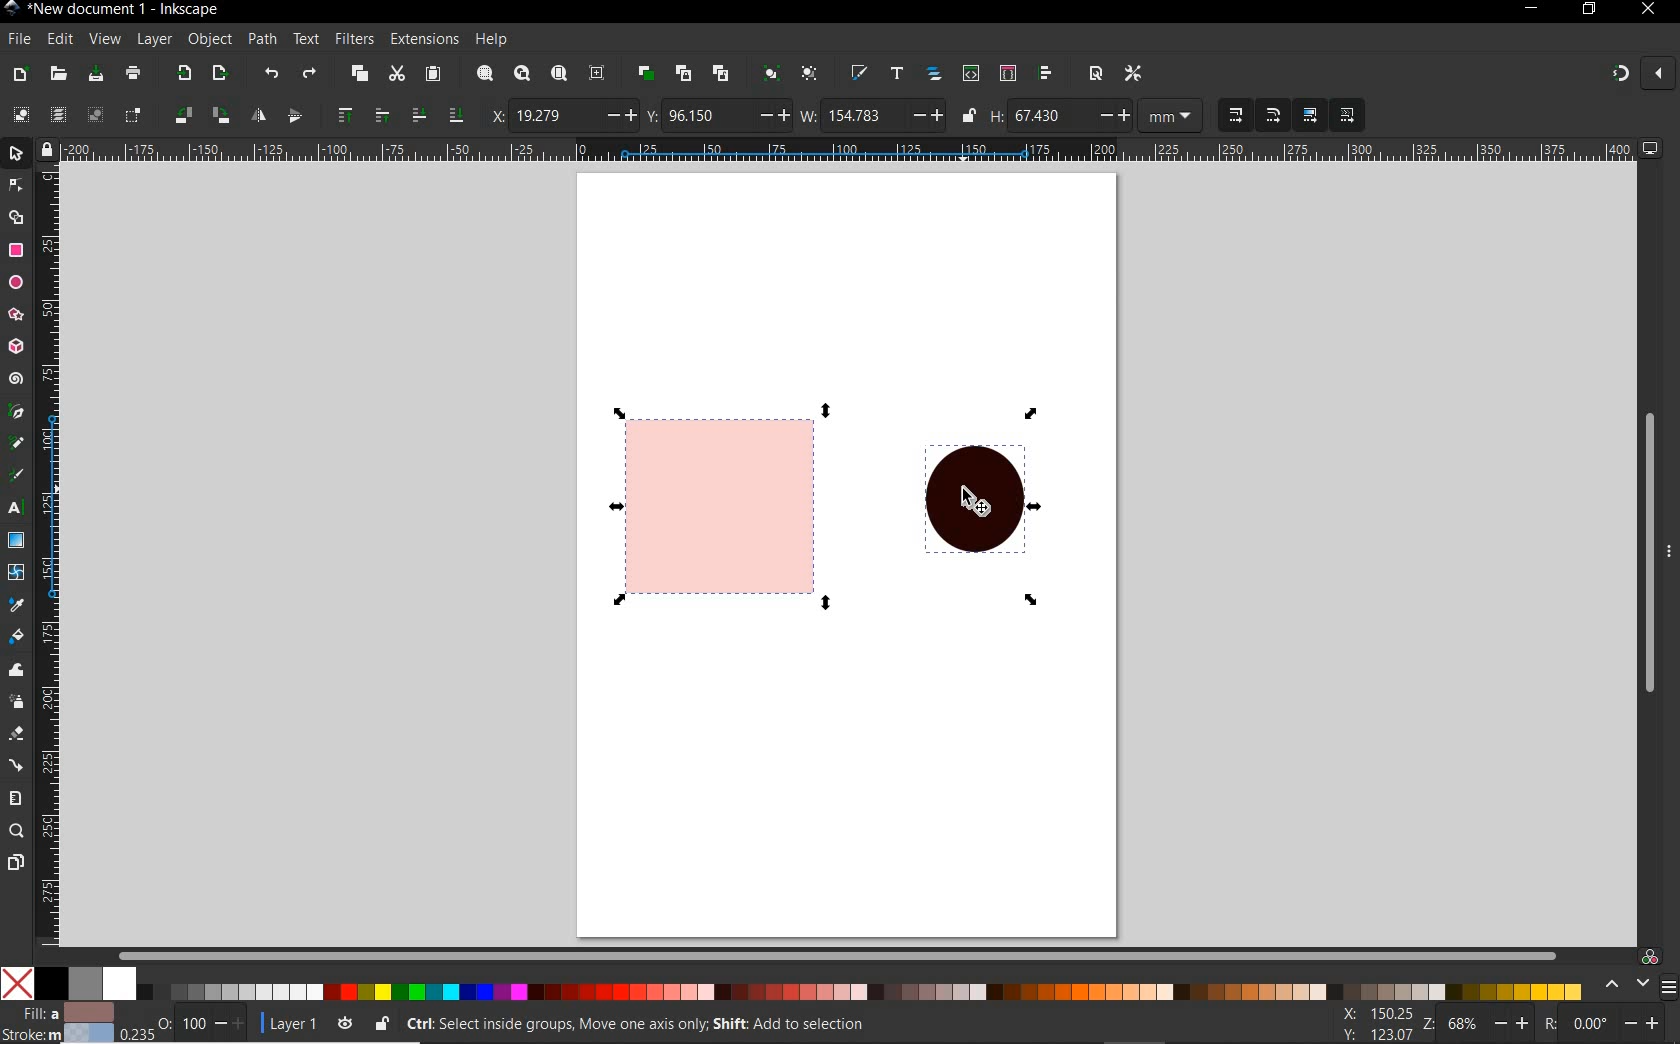 Image resolution: width=1680 pixels, height=1044 pixels. What do you see at coordinates (59, 75) in the screenshot?
I see `open file dialog` at bounding box center [59, 75].